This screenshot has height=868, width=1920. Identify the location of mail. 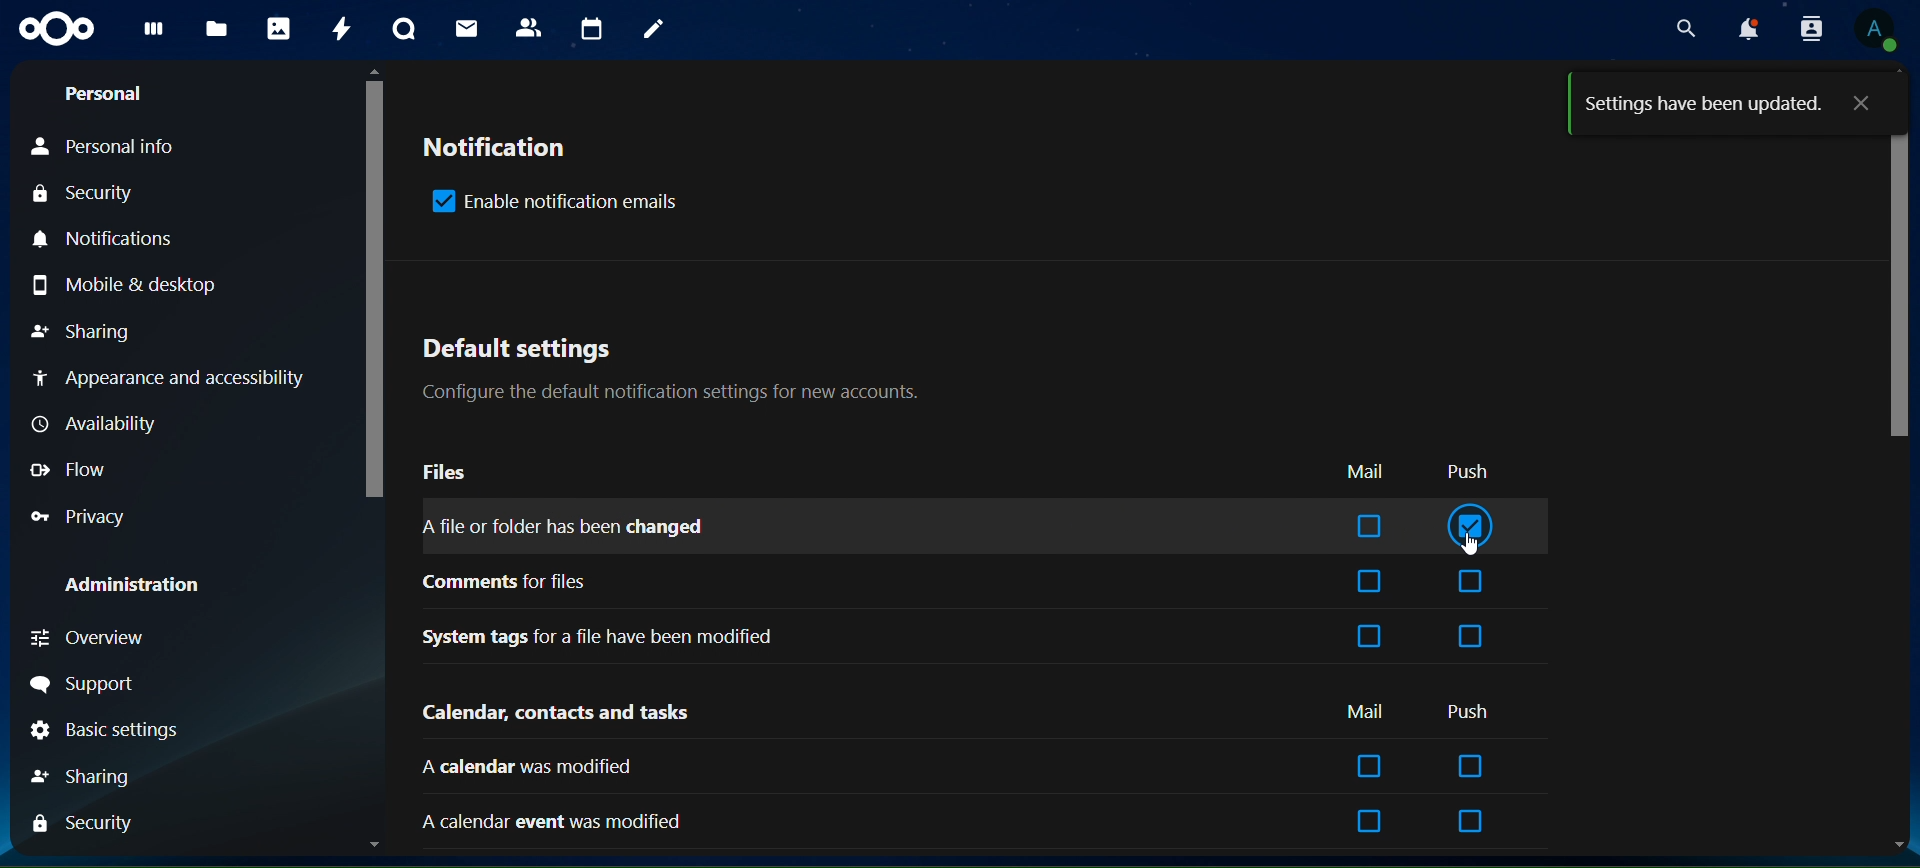
(1364, 472).